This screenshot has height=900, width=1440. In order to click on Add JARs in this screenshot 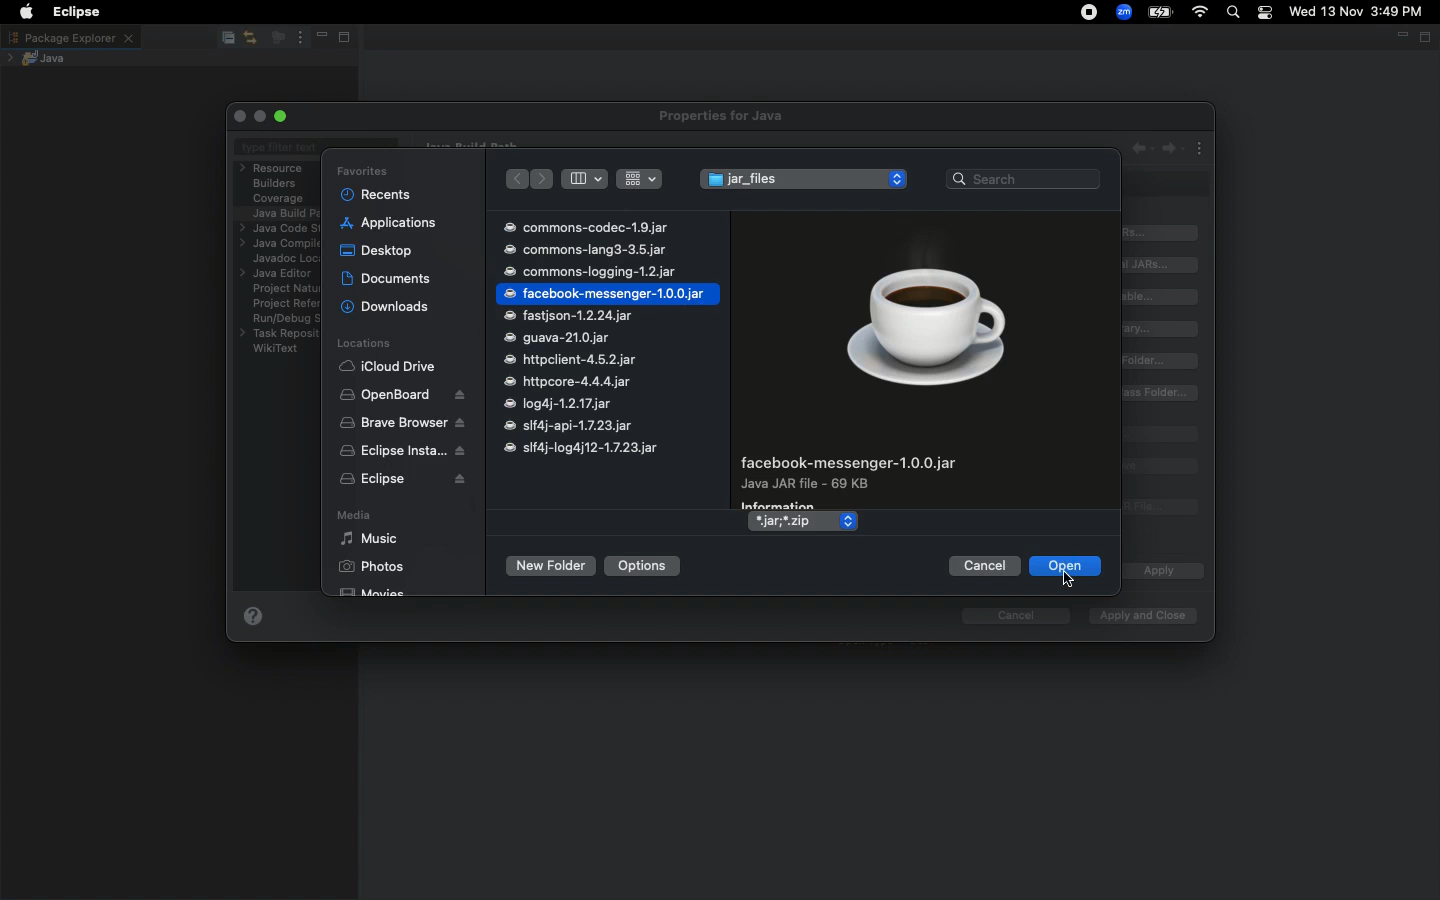, I will do `click(1162, 233)`.